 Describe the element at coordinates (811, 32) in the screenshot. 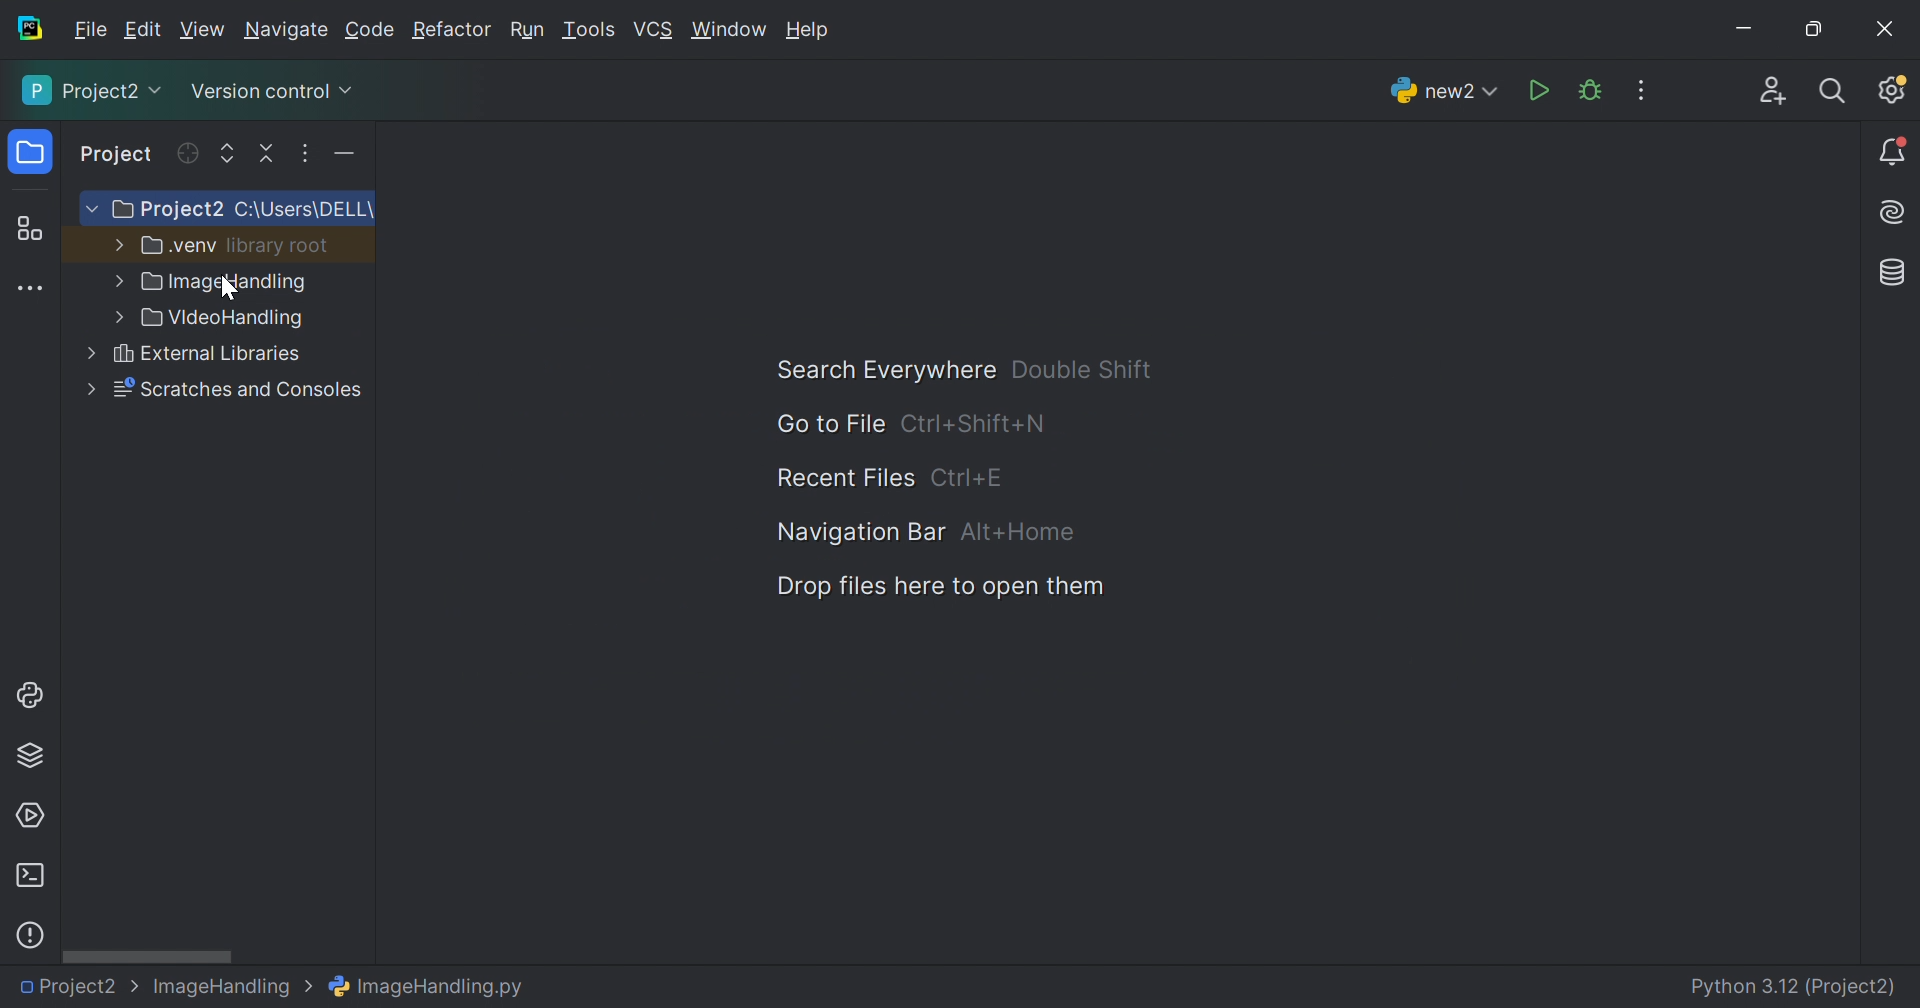

I see `Help` at that location.